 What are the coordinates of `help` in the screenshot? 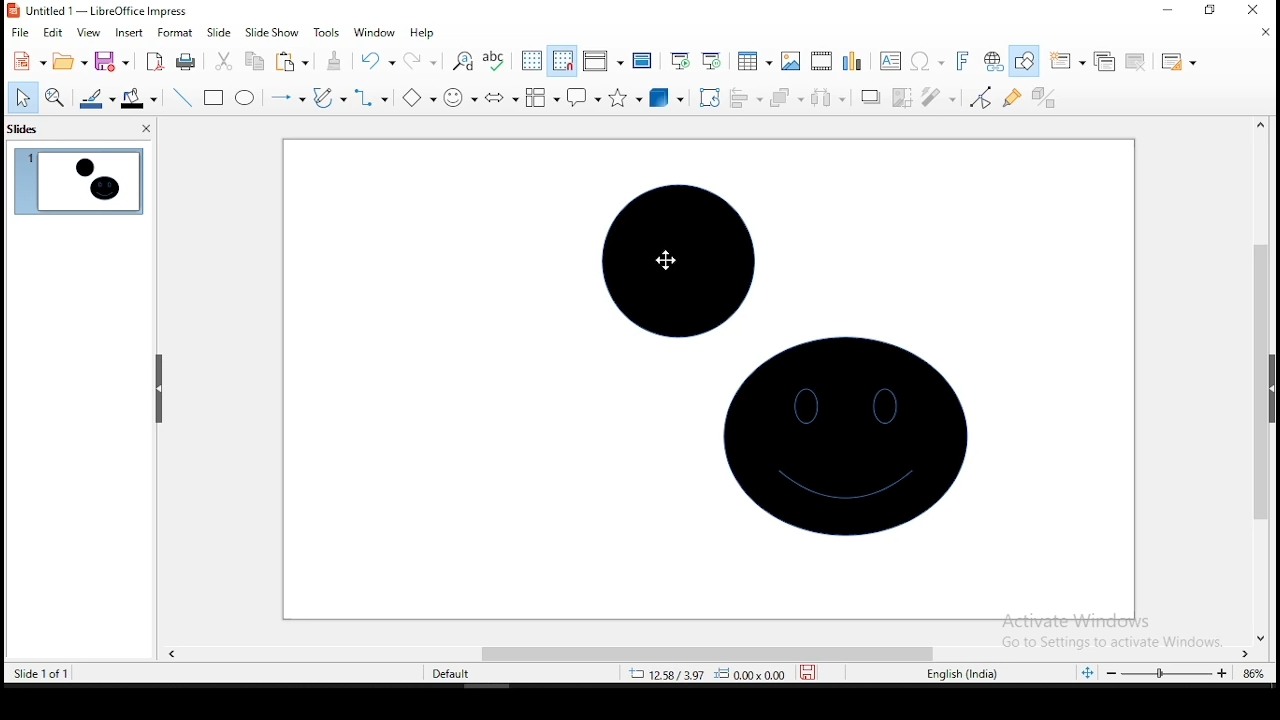 It's located at (423, 32).